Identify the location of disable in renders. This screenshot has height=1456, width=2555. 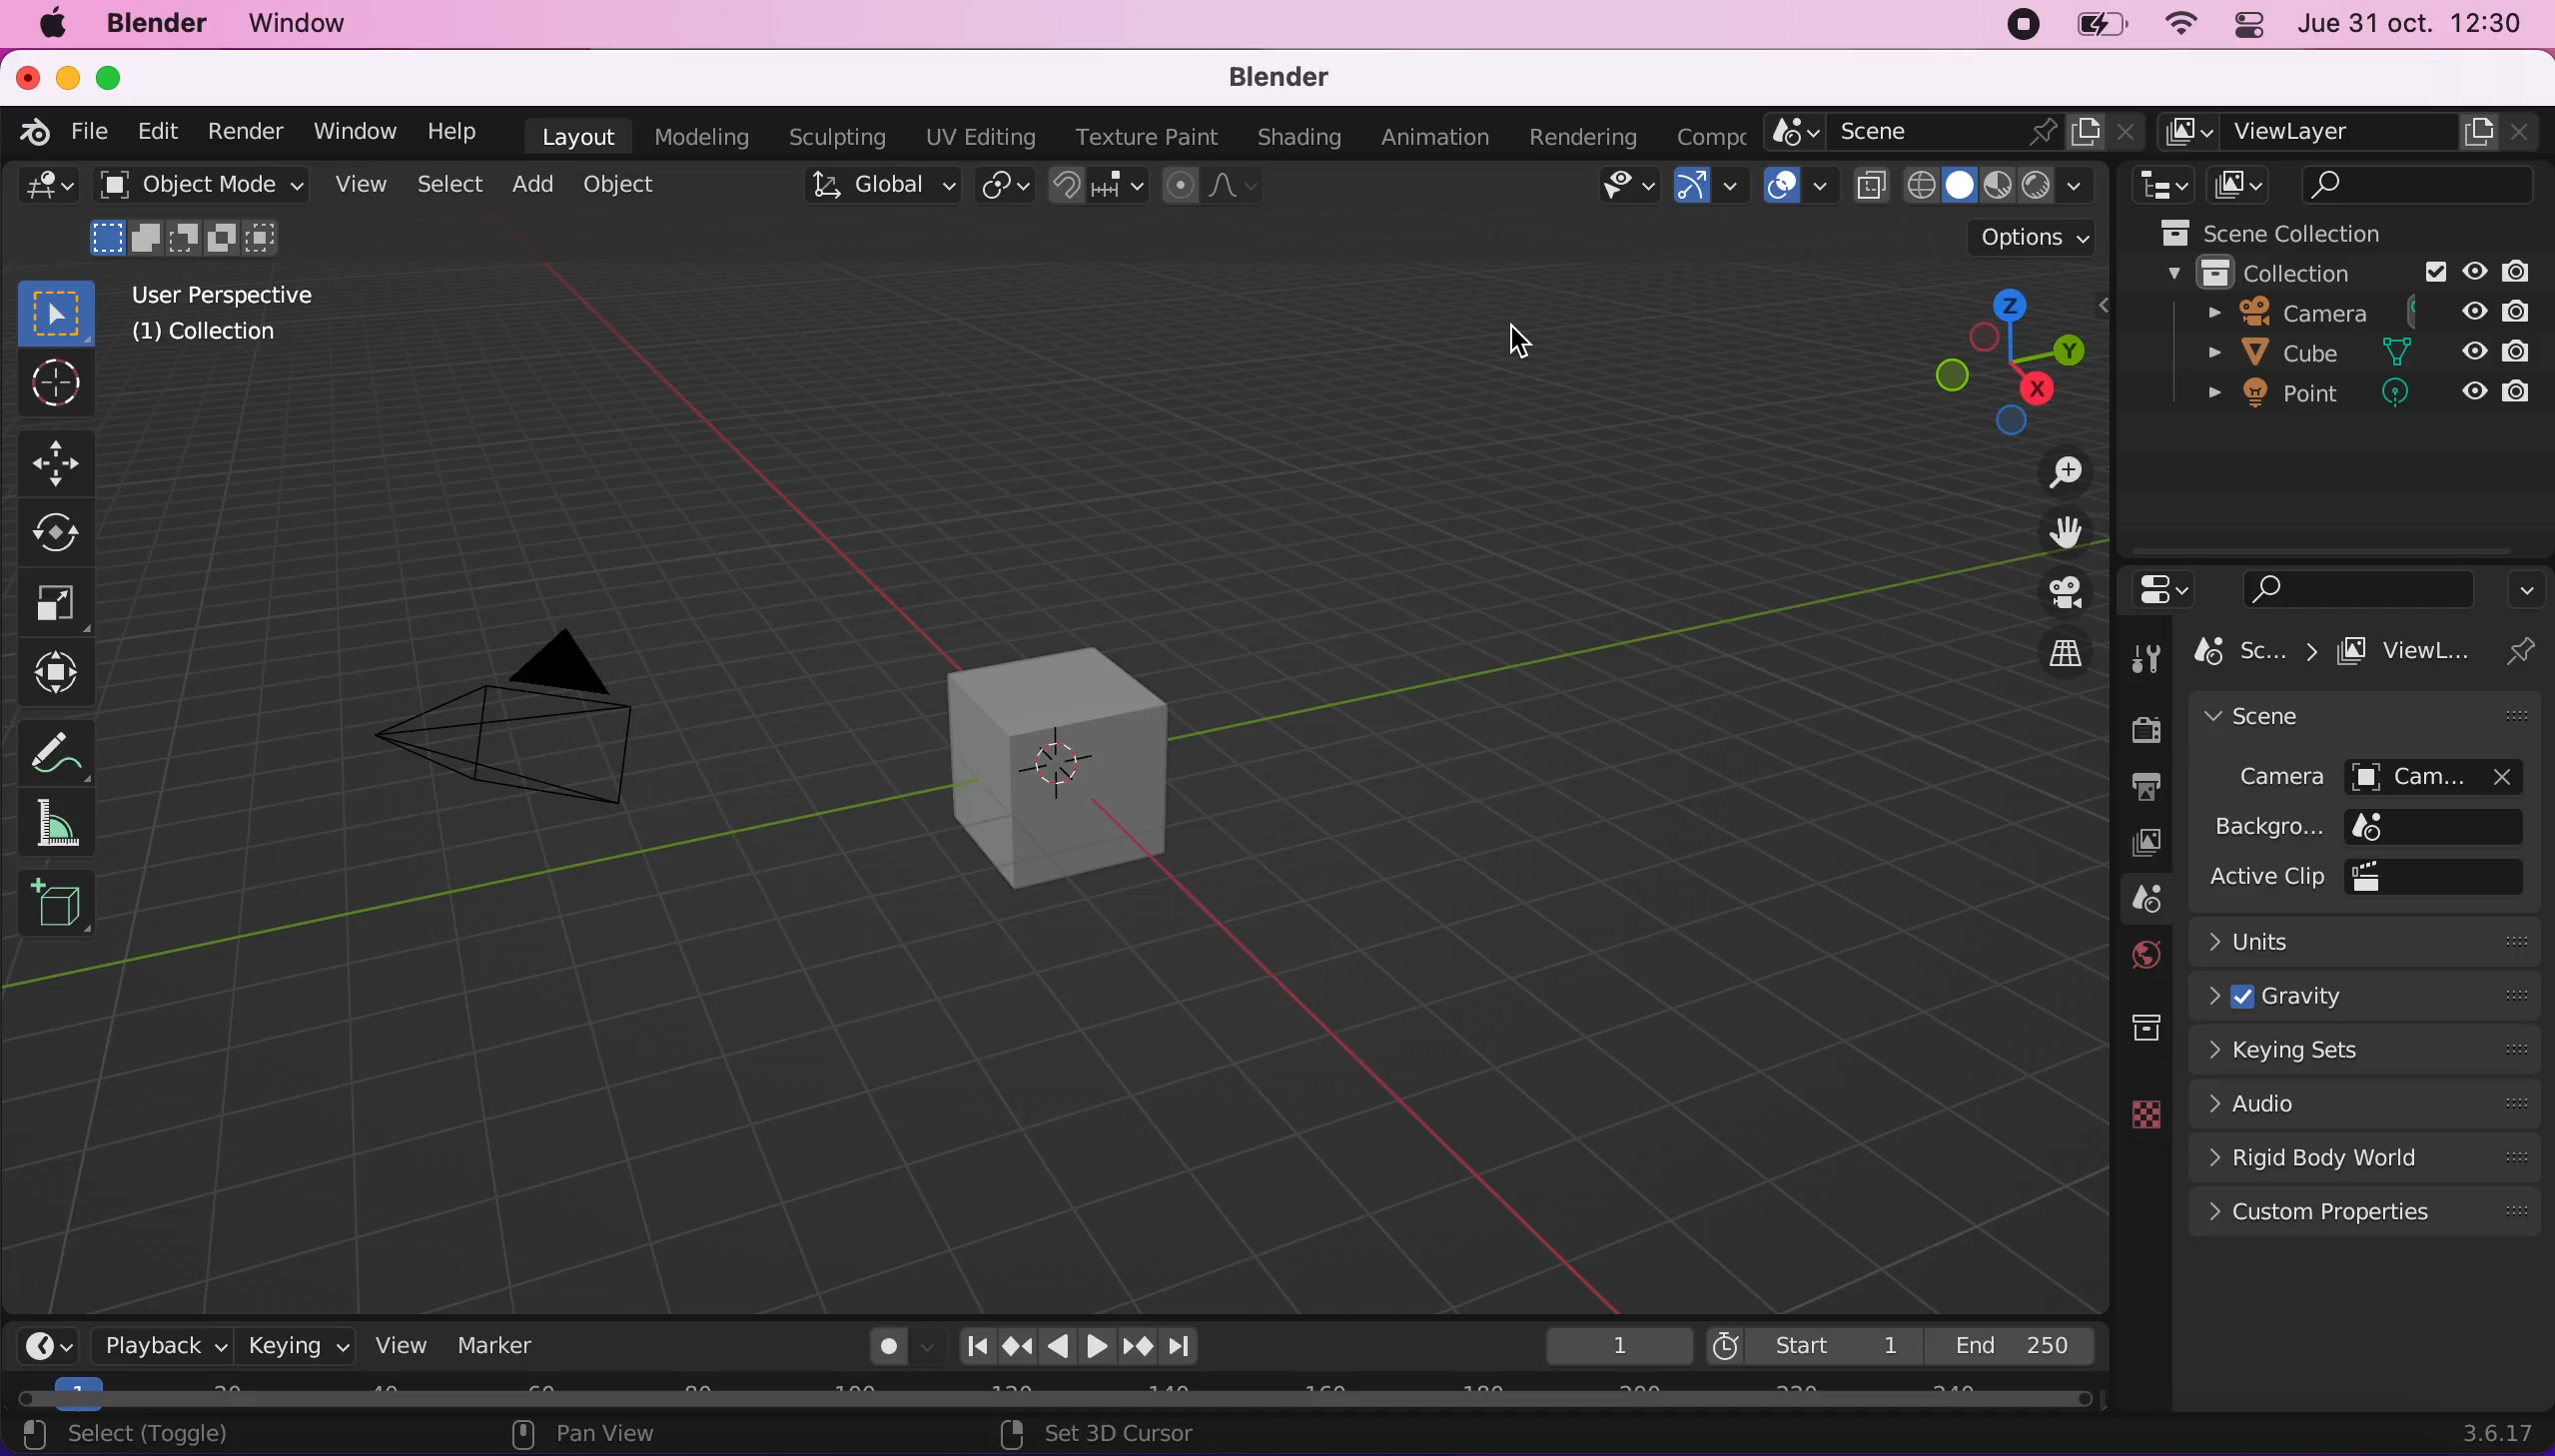
(2519, 314).